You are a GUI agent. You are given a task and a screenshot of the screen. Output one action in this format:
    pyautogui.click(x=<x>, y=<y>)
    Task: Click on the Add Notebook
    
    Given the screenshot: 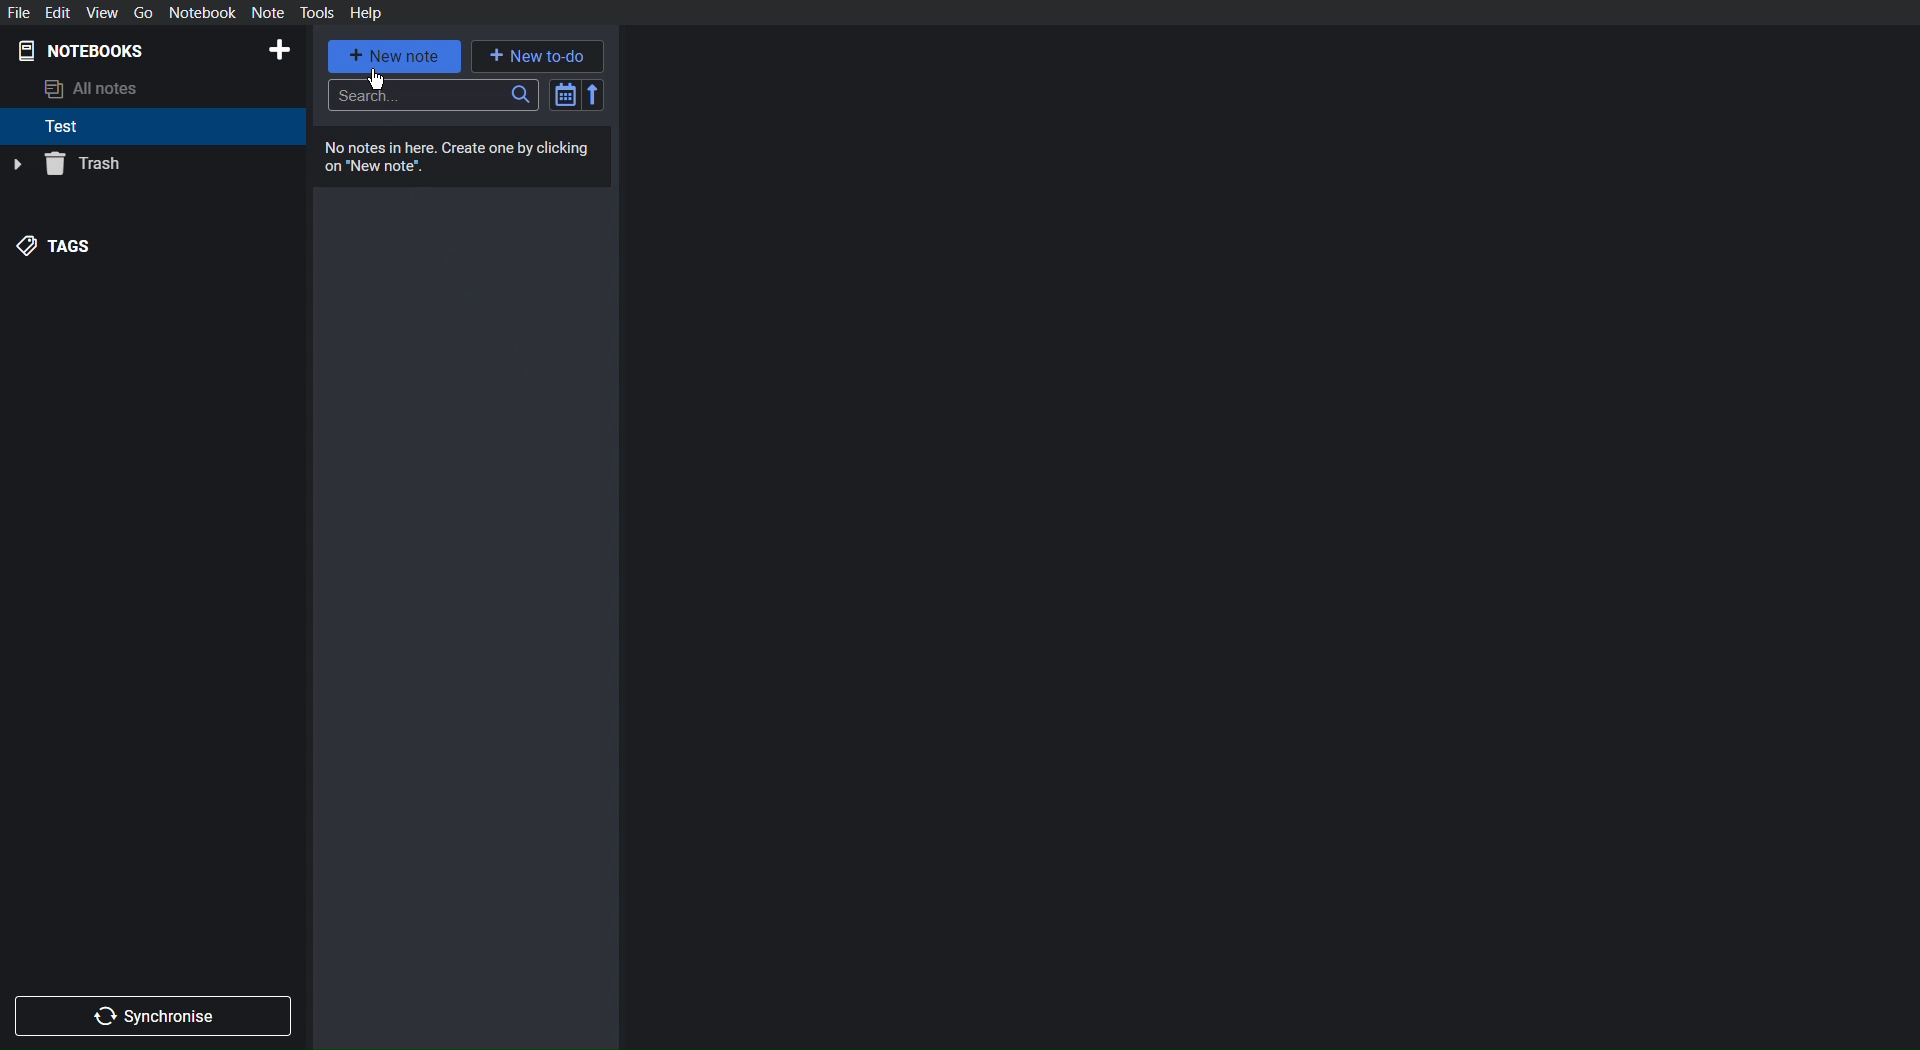 What is the action you would take?
    pyautogui.click(x=281, y=50)
    